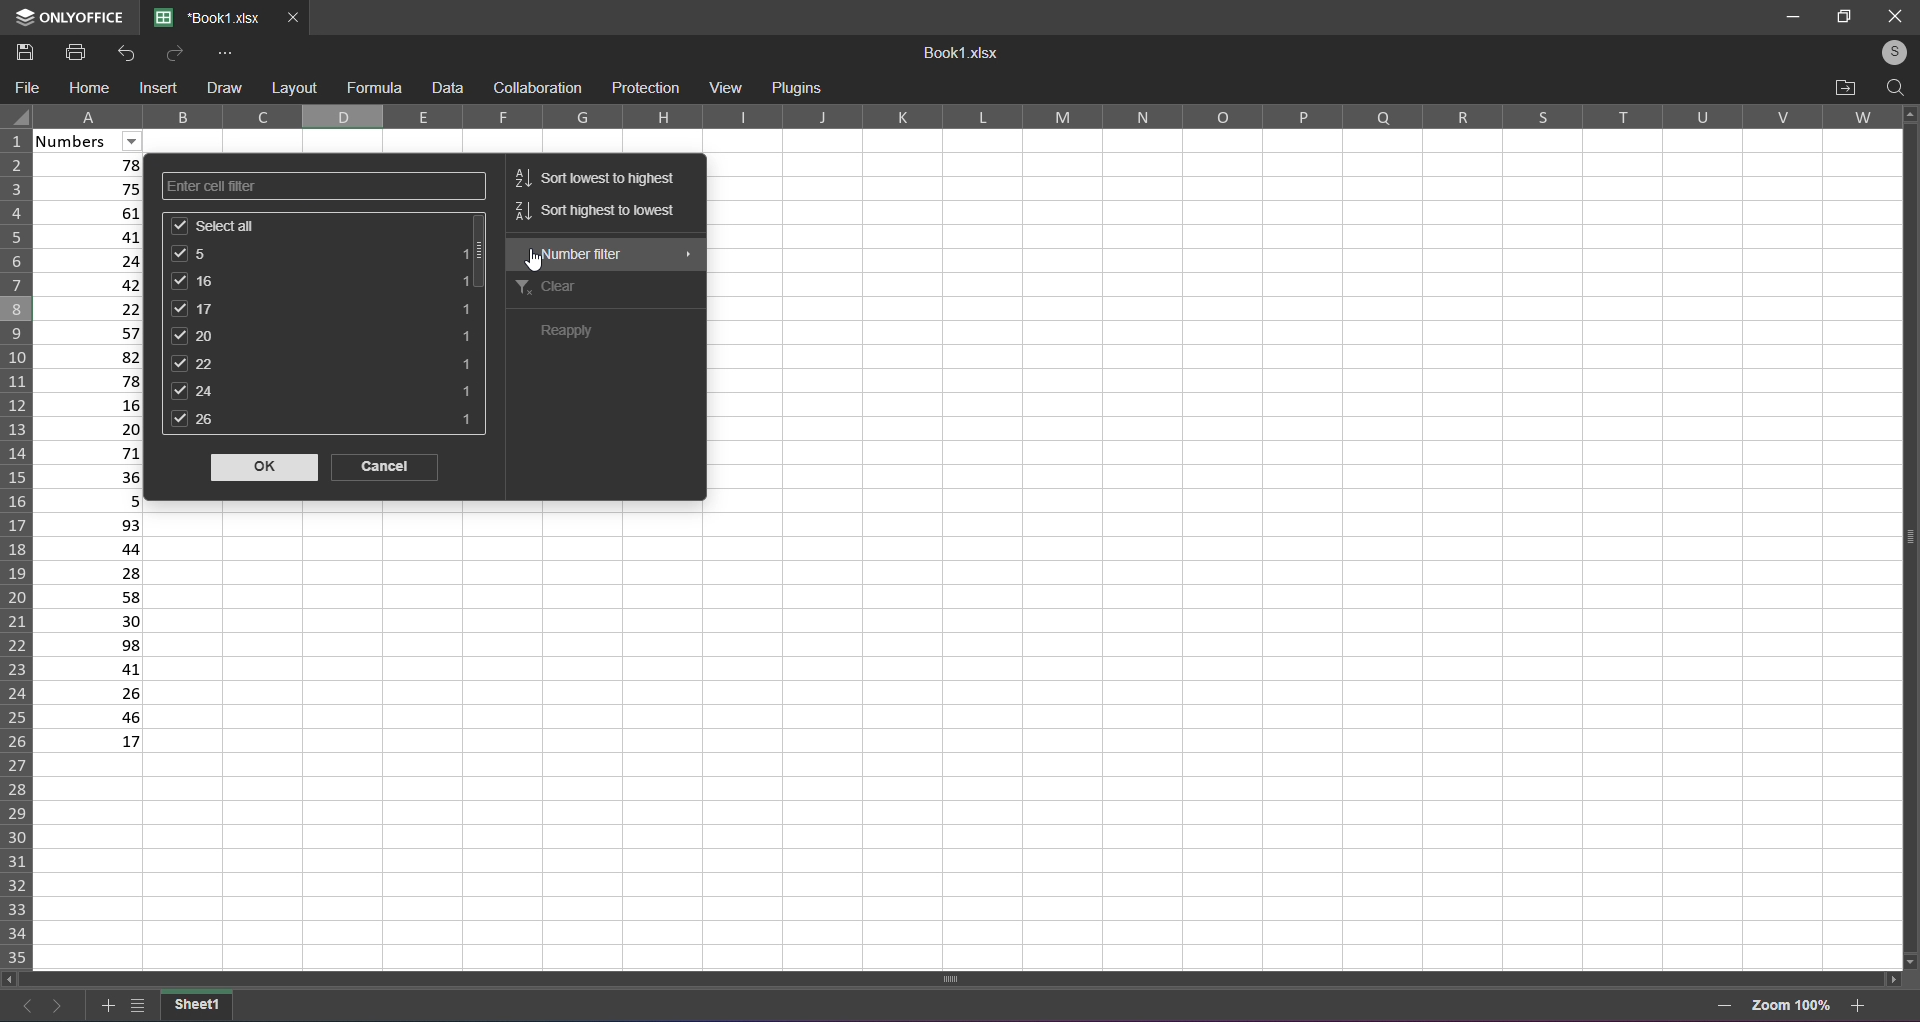 This screenshot has height=1022, width=1920. I want to click on reapply, so click(585, 333).